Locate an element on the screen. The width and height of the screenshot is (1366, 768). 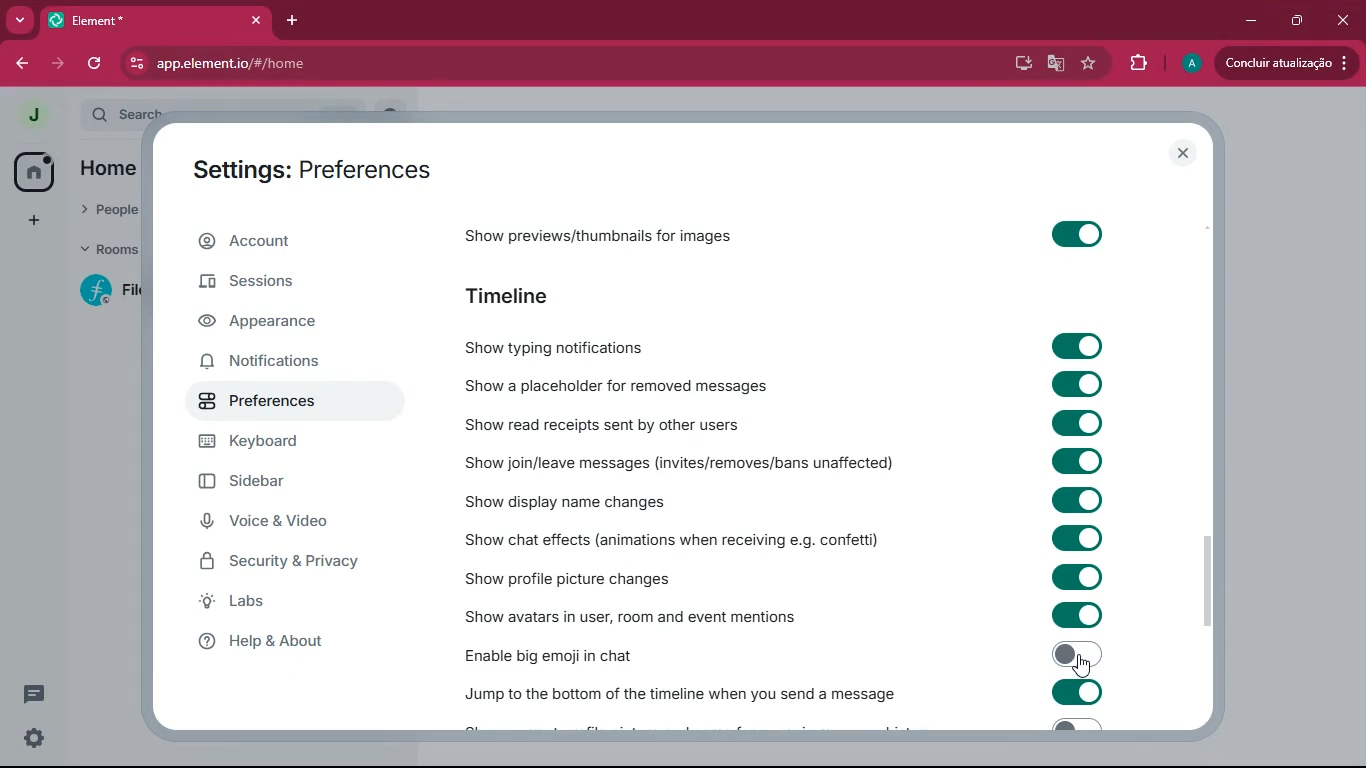
forward is located at coordinates (61, 64).